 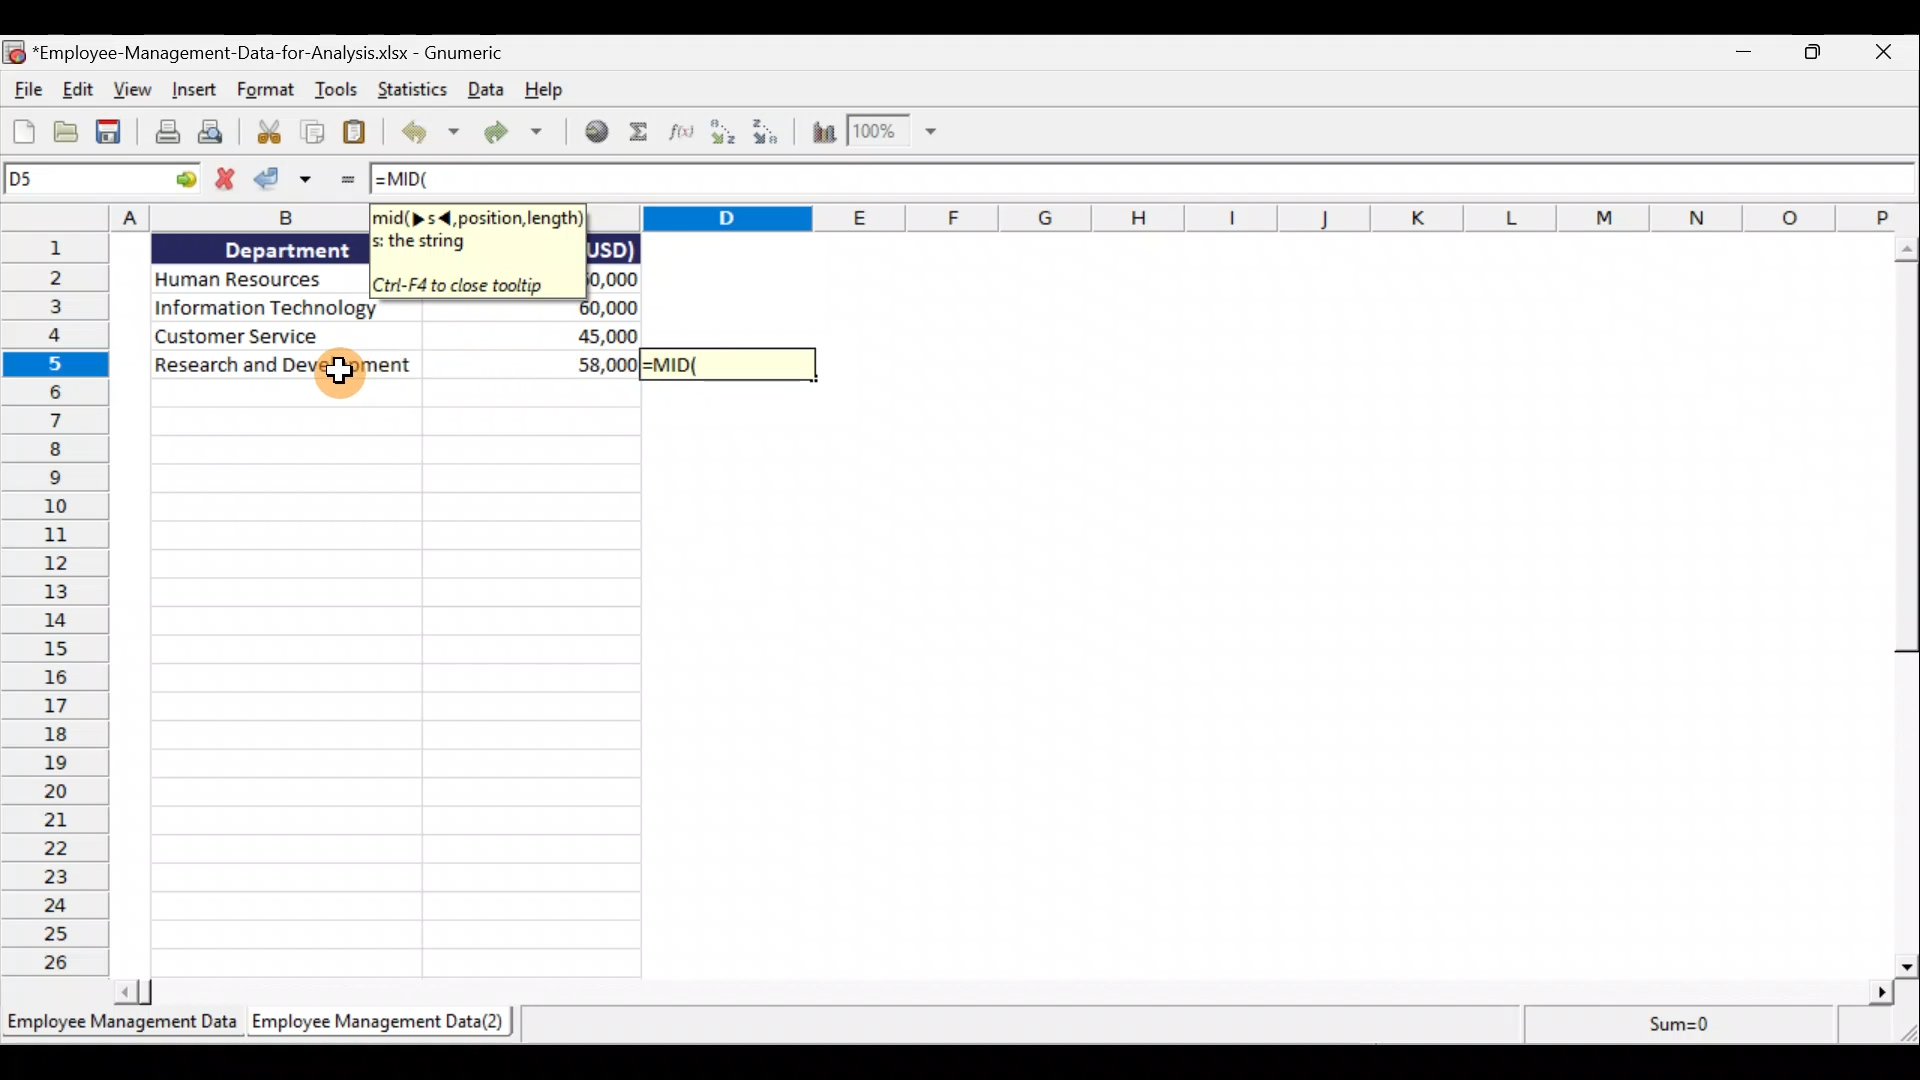 I want to click on Data, so click(x=484, y=91).